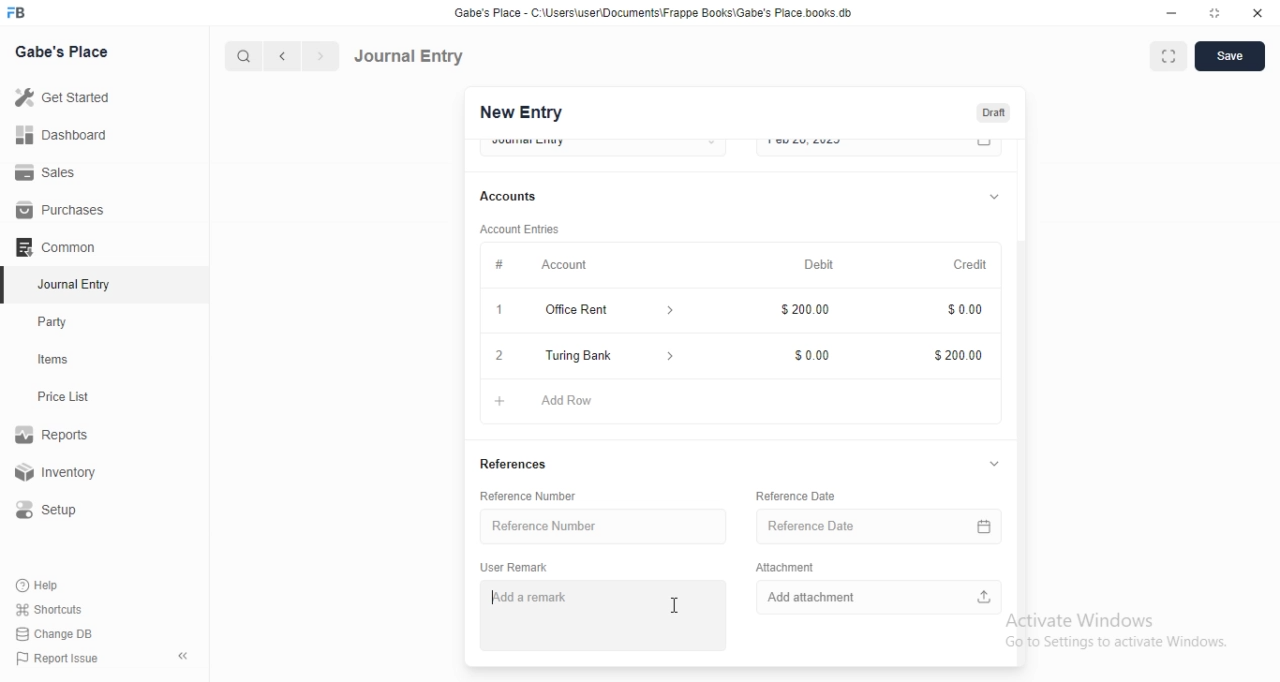 The height and width of the screenshot is (682, 1280). I want to click on Reference Number, so click(538, 525).